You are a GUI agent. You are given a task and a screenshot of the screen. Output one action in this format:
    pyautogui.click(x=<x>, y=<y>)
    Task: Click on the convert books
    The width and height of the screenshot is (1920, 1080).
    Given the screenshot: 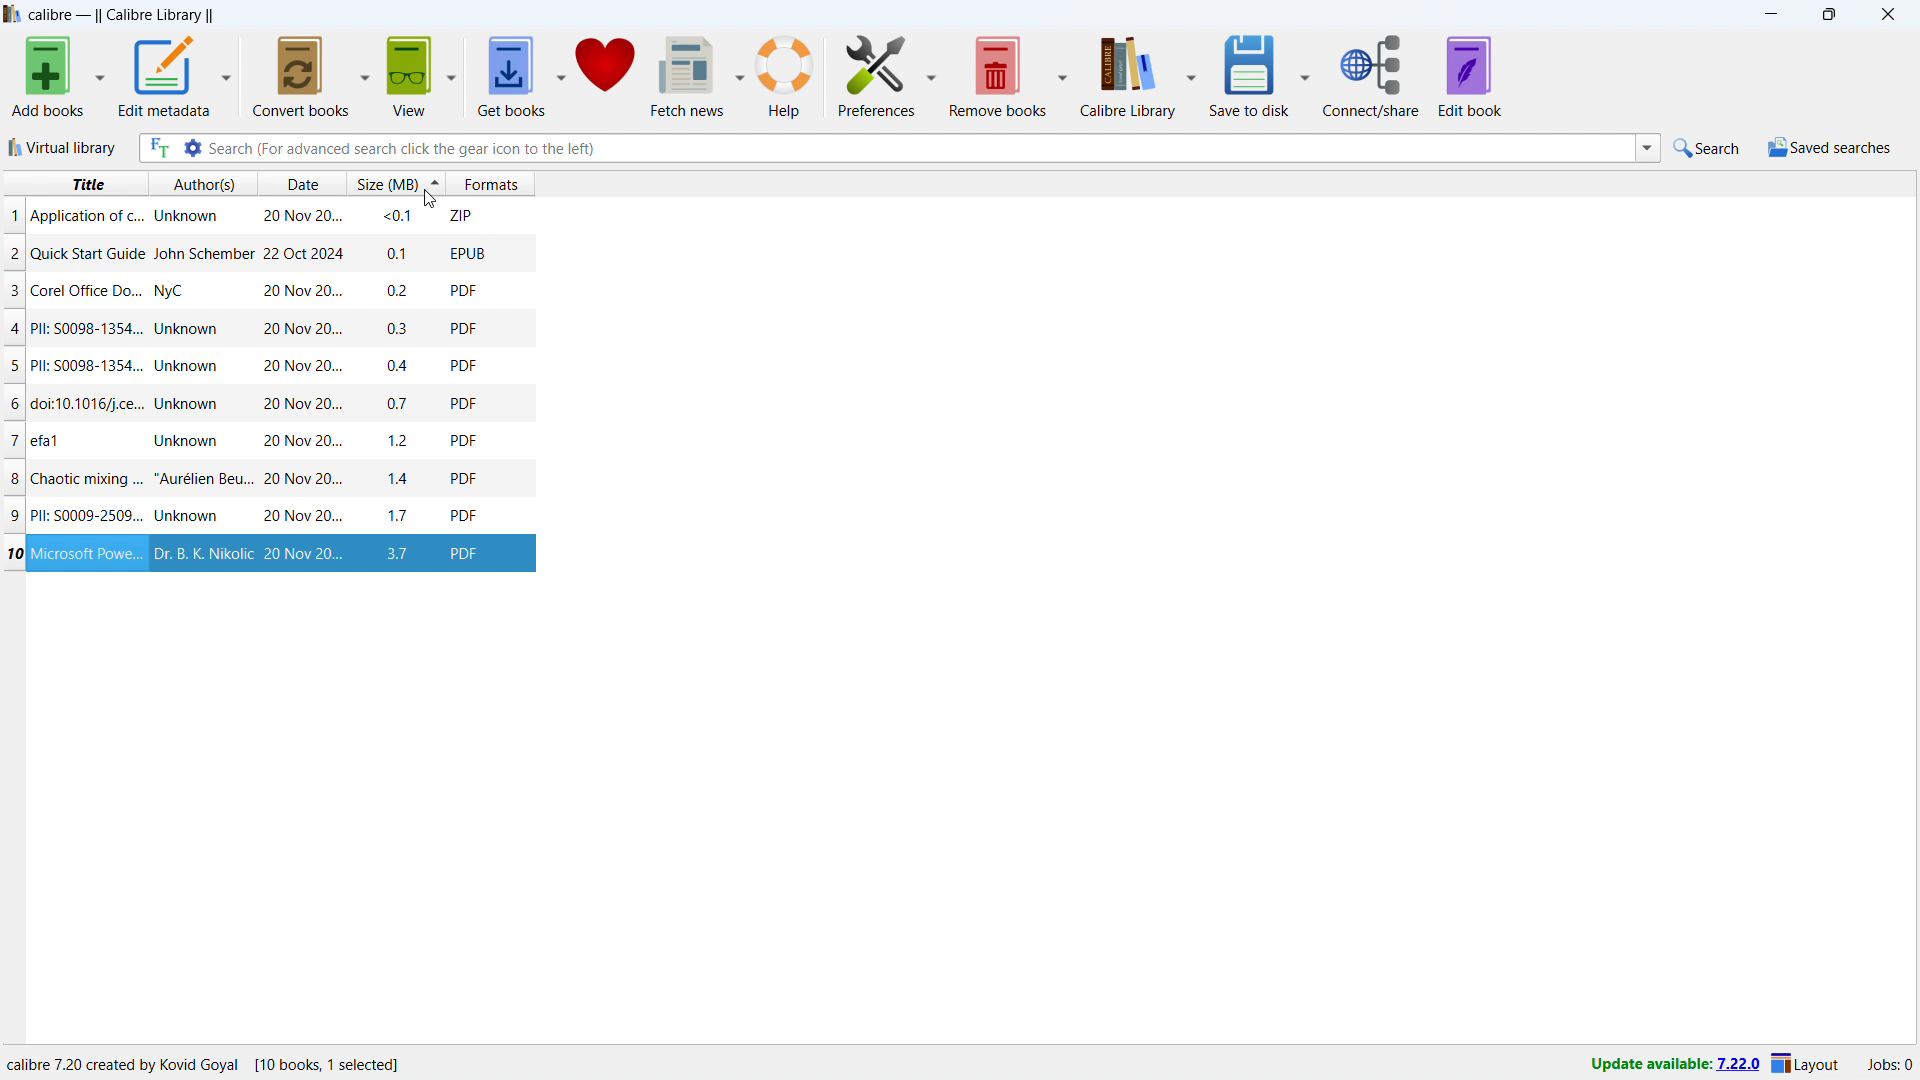 What is the action you would take?
    pyautogui.click(x=301, y=76)
    